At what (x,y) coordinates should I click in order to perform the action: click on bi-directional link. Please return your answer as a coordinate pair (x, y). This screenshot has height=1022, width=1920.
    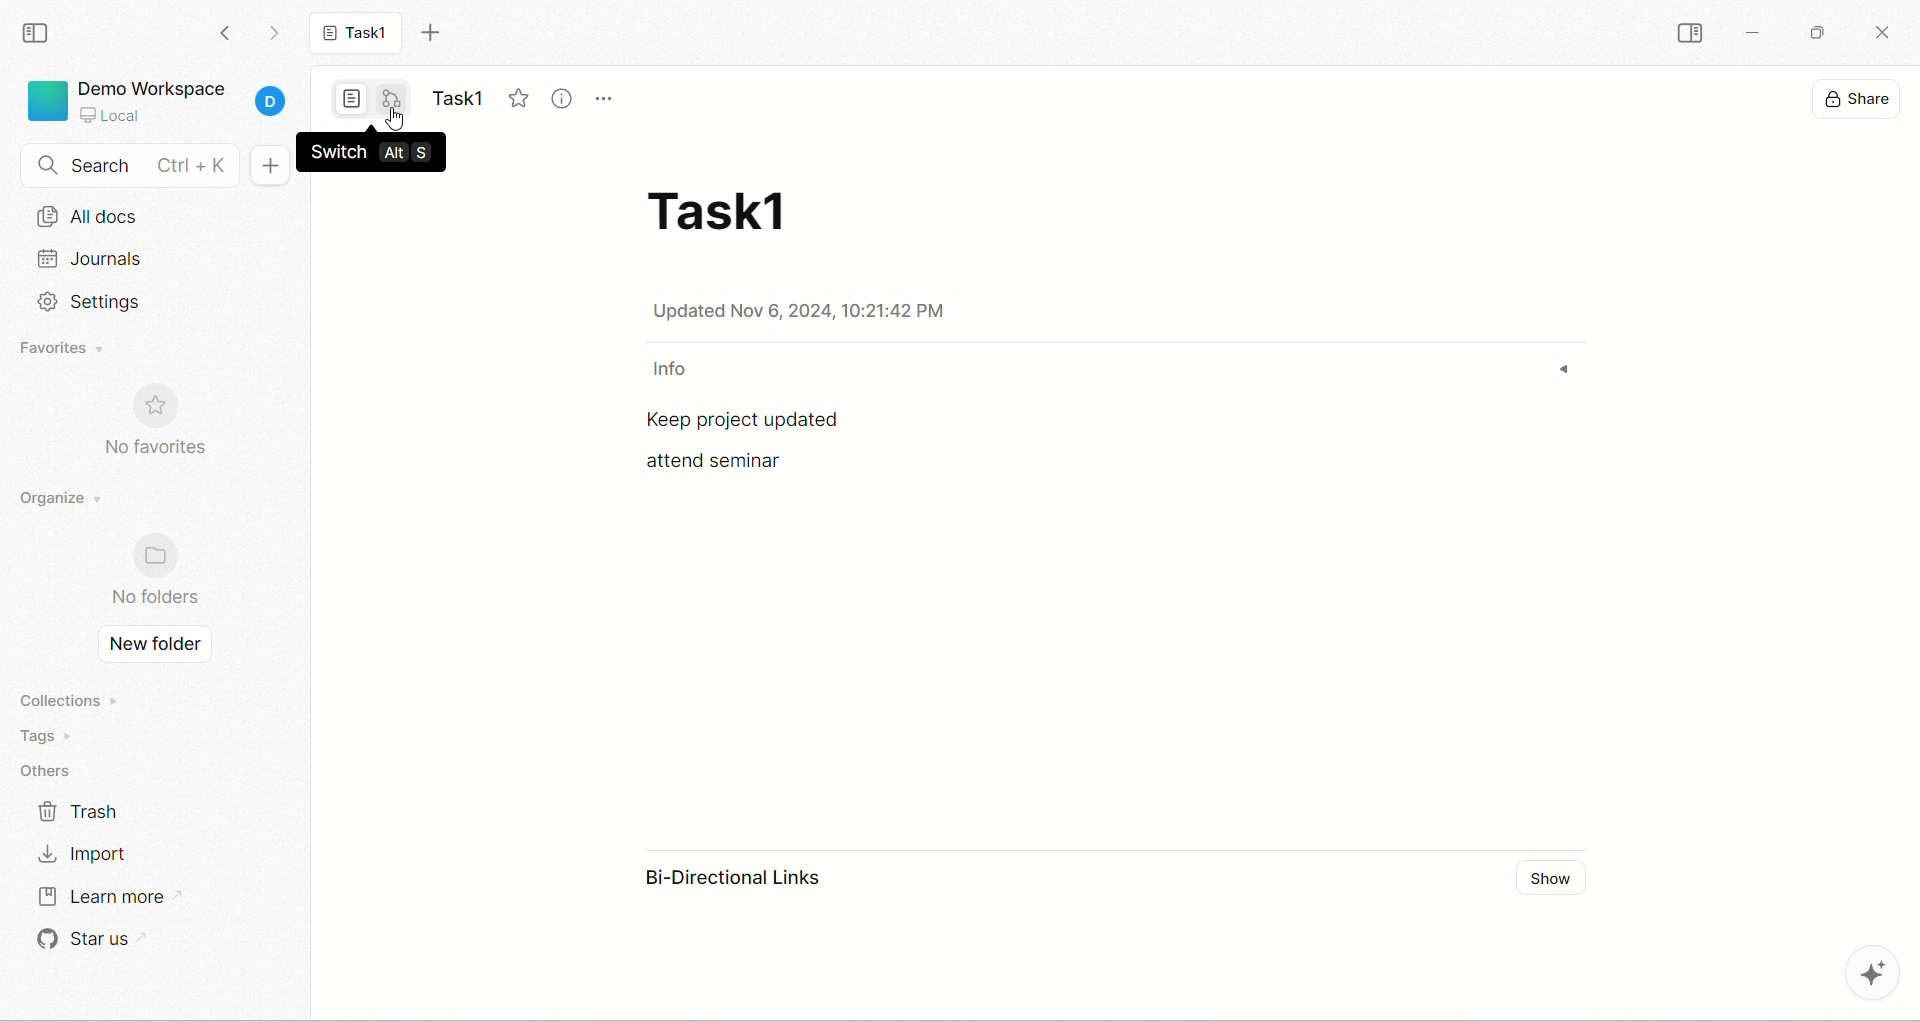
    Looking at the image, I should click on (728, 879).